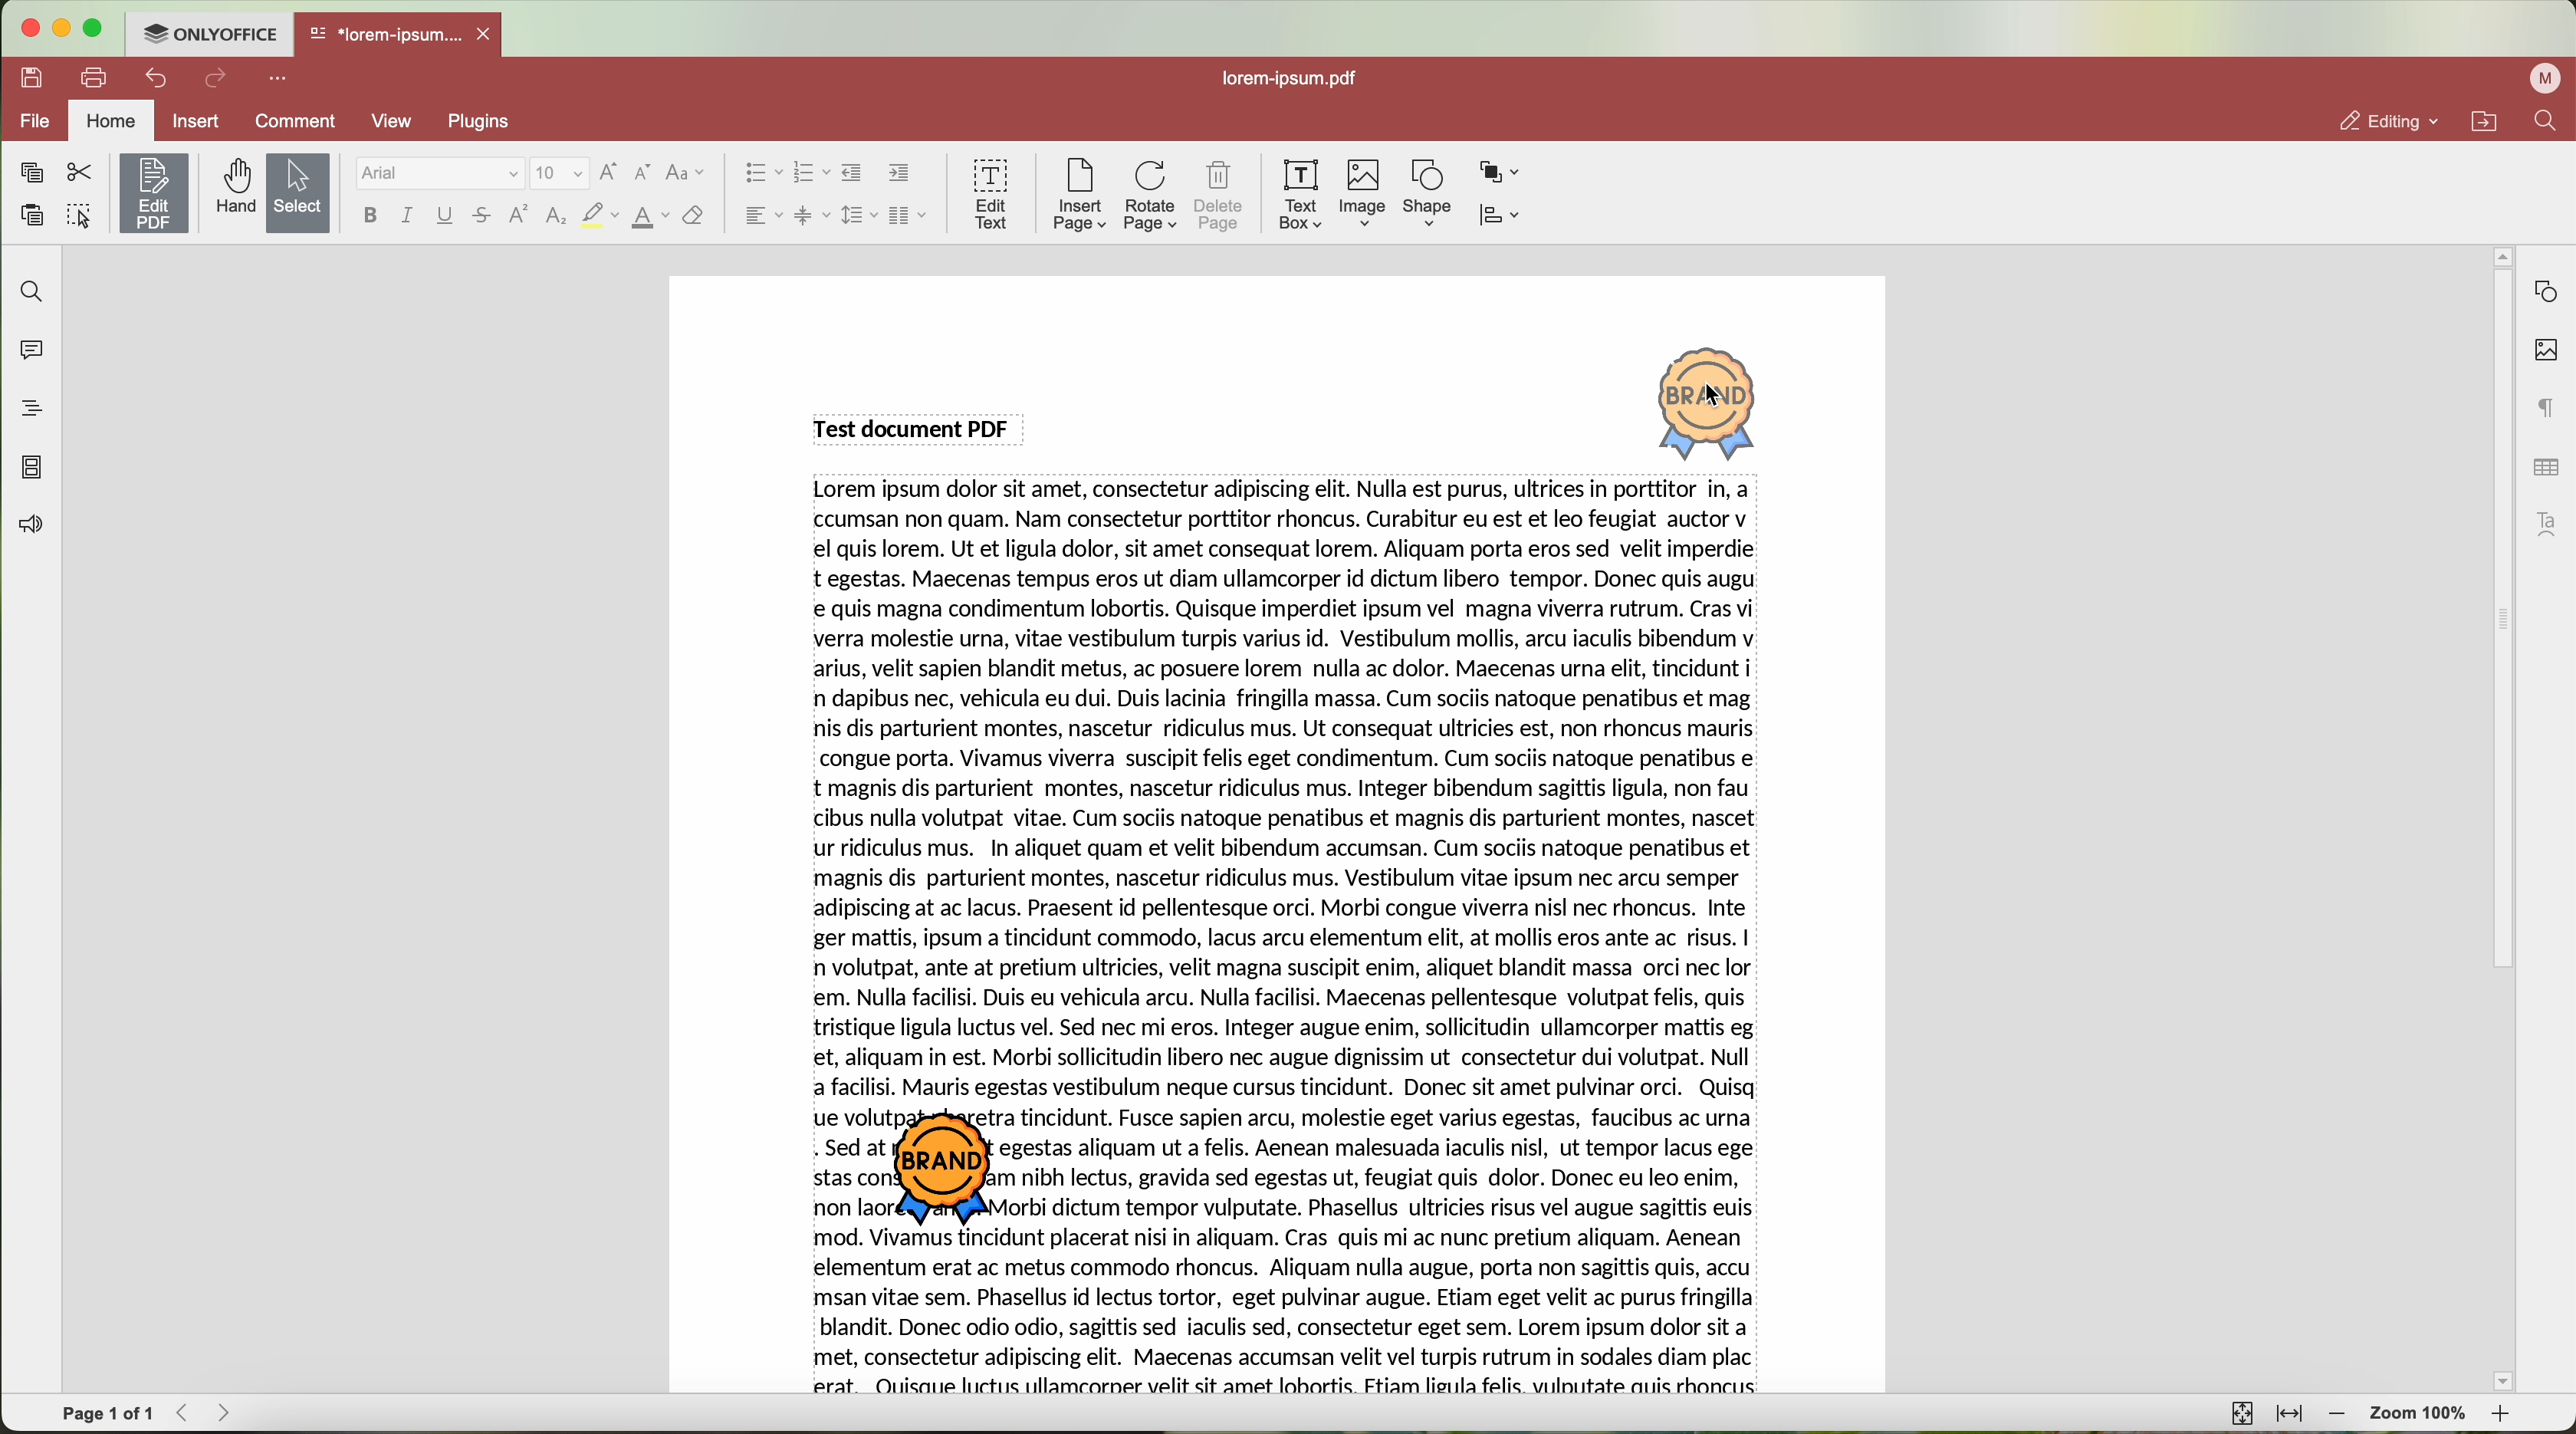  I want to click on editing, so click(2387, 121).